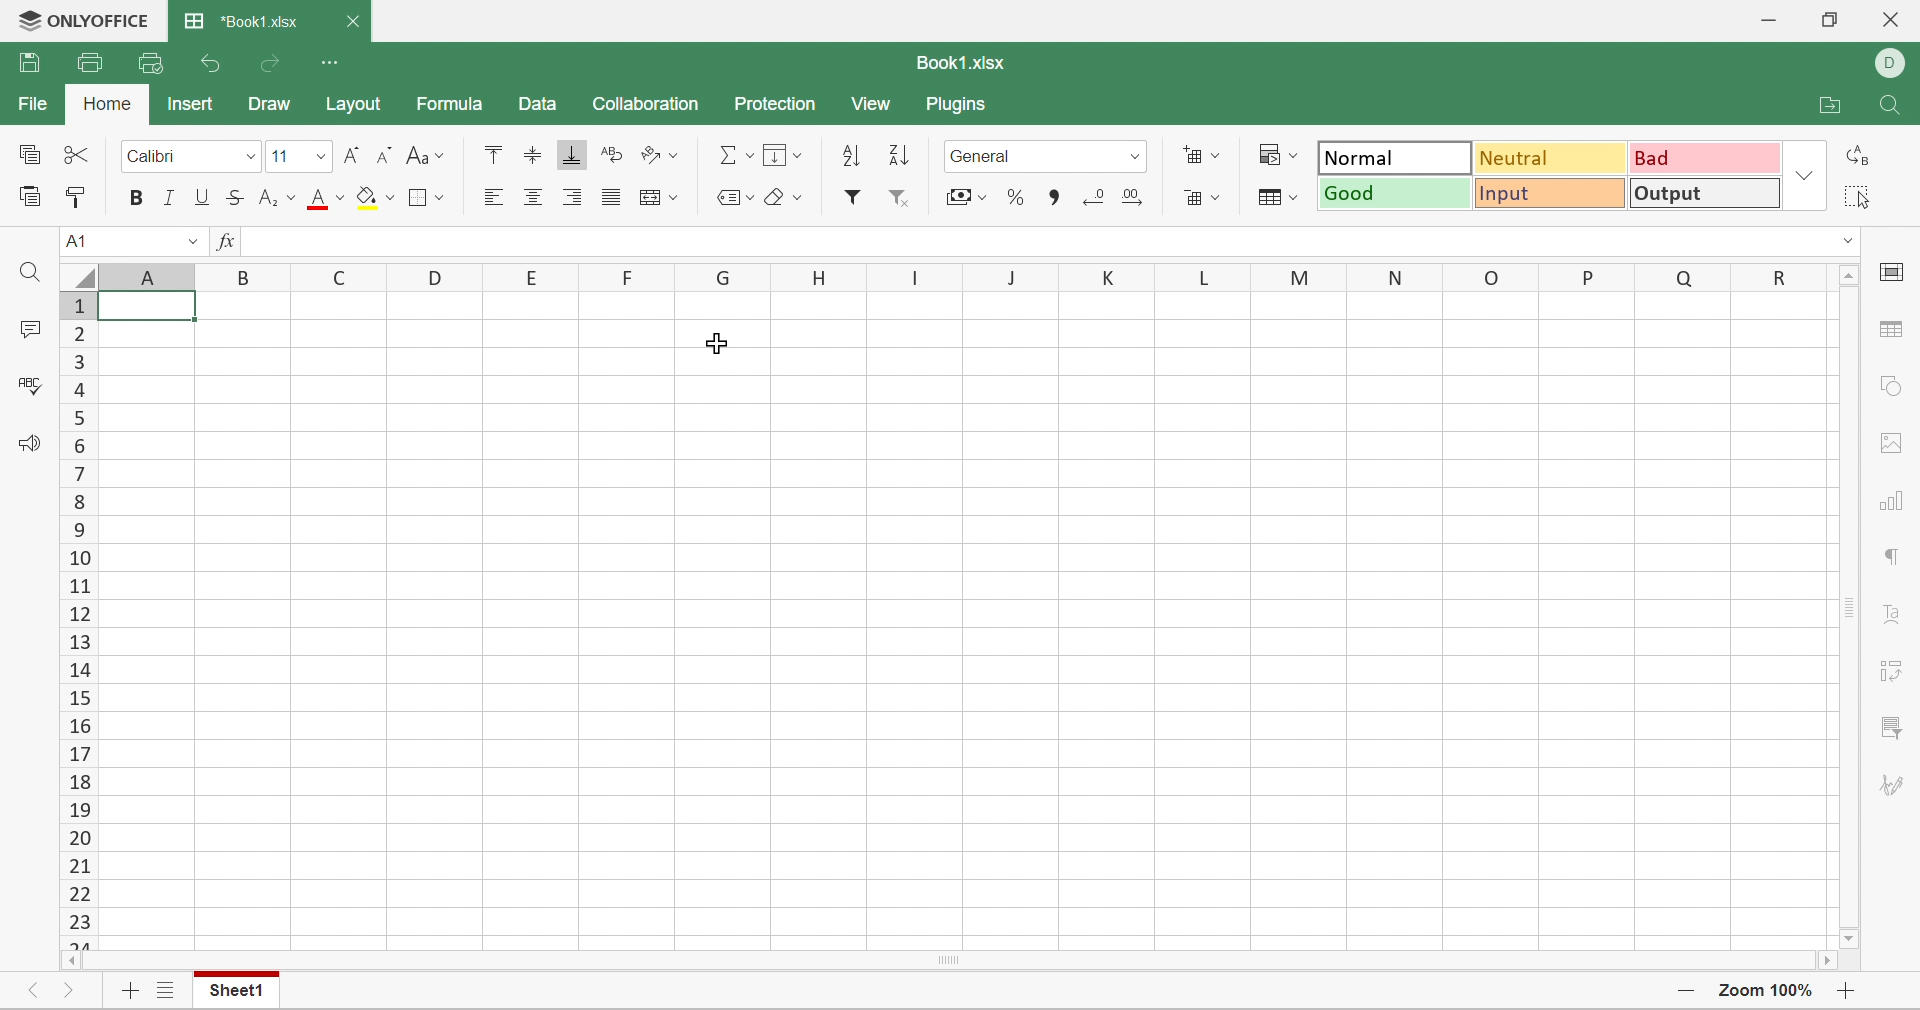 The image size is (1920, 1010). I want to click on Change case, so click(423, 155).